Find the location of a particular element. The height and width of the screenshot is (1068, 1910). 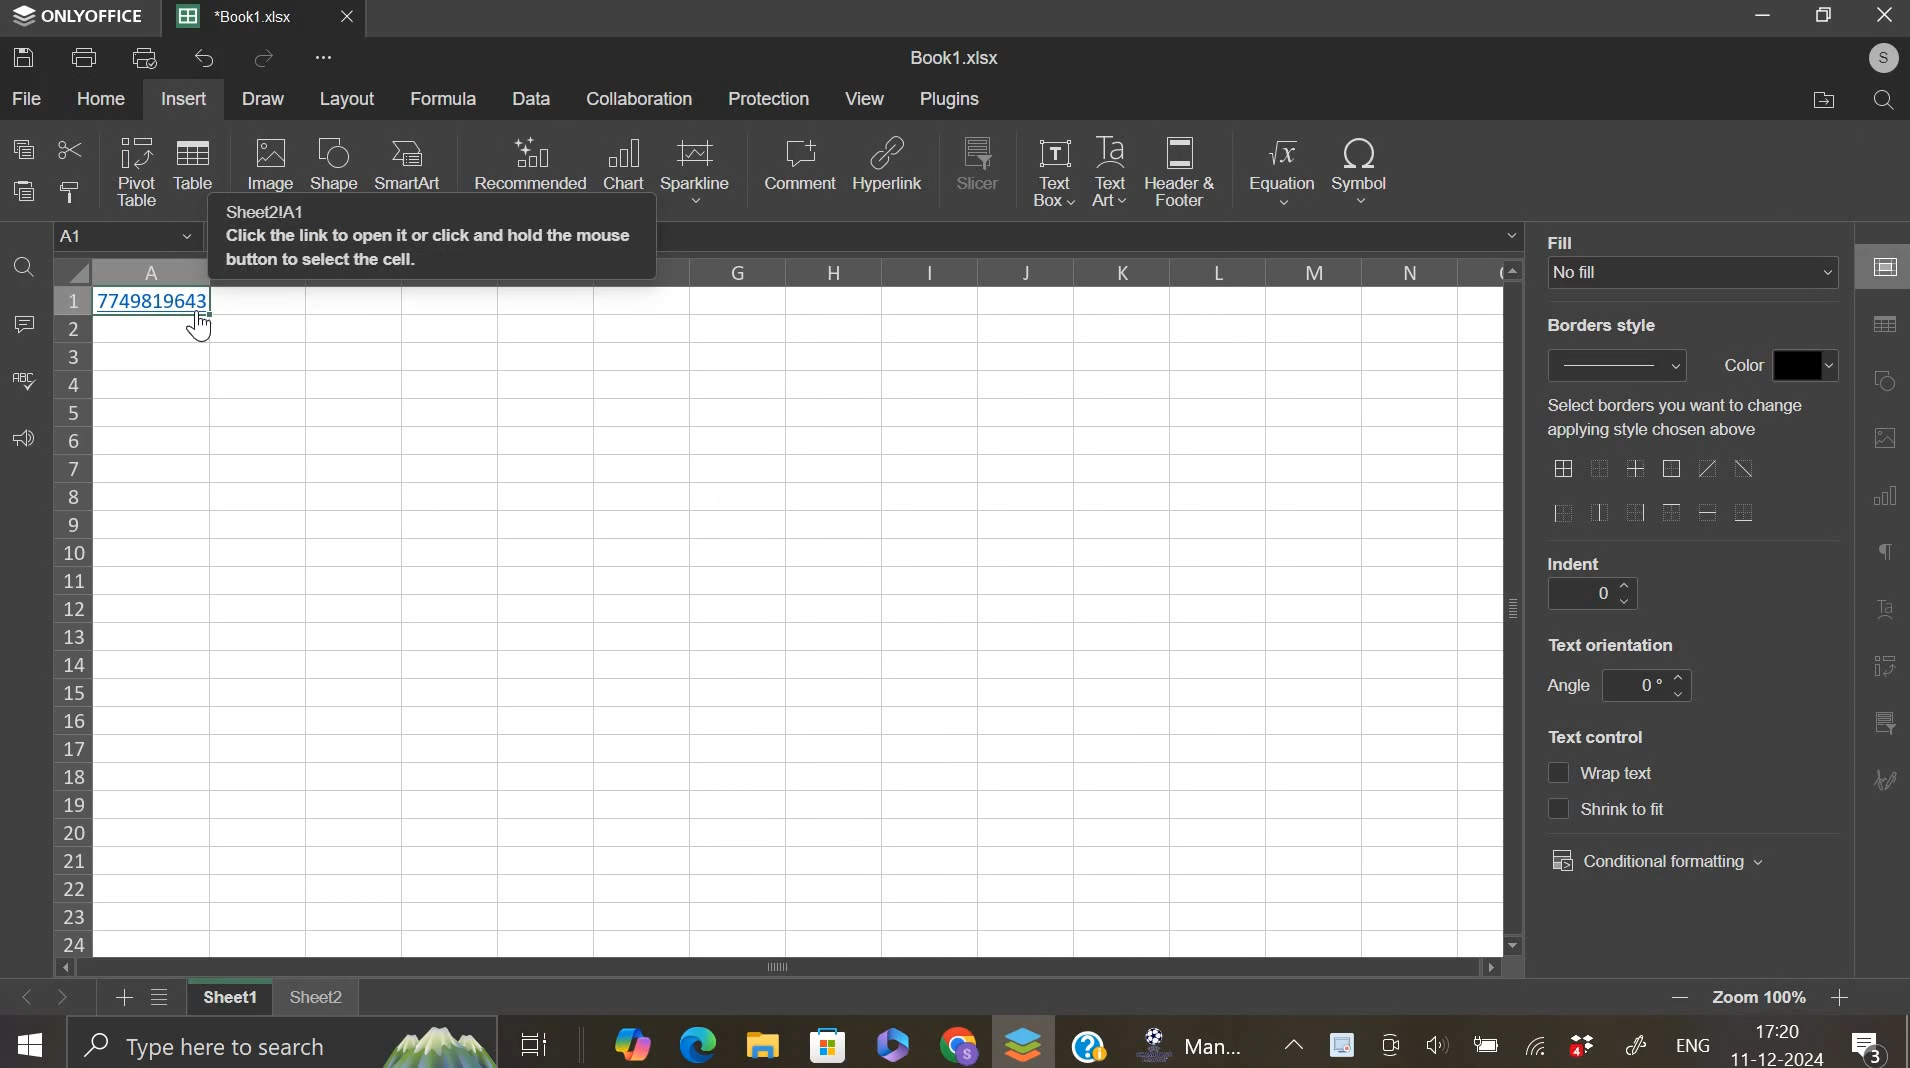

color is located at coordinates (1807, 365).